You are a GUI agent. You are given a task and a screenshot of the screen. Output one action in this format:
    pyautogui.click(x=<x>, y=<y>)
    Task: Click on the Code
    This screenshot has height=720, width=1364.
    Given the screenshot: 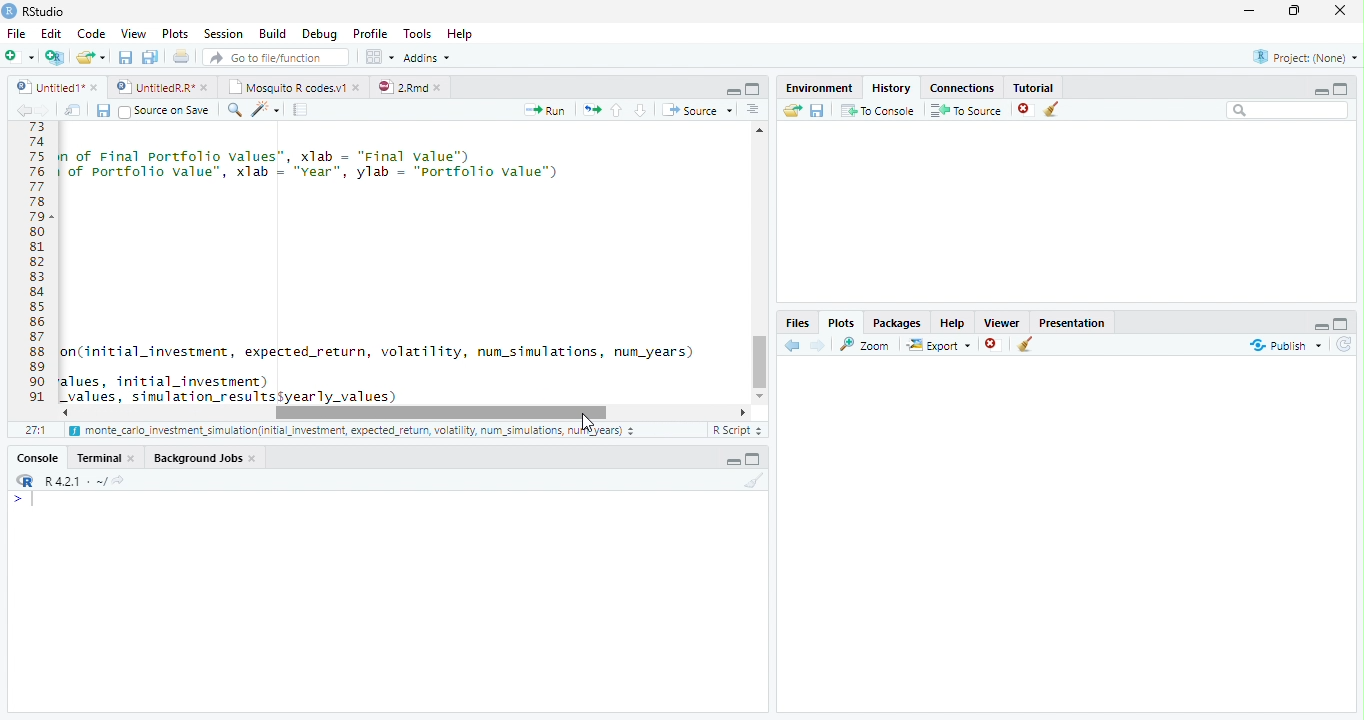 What is the action you would take?
    pyautogui.click(x=89, y=33)
    